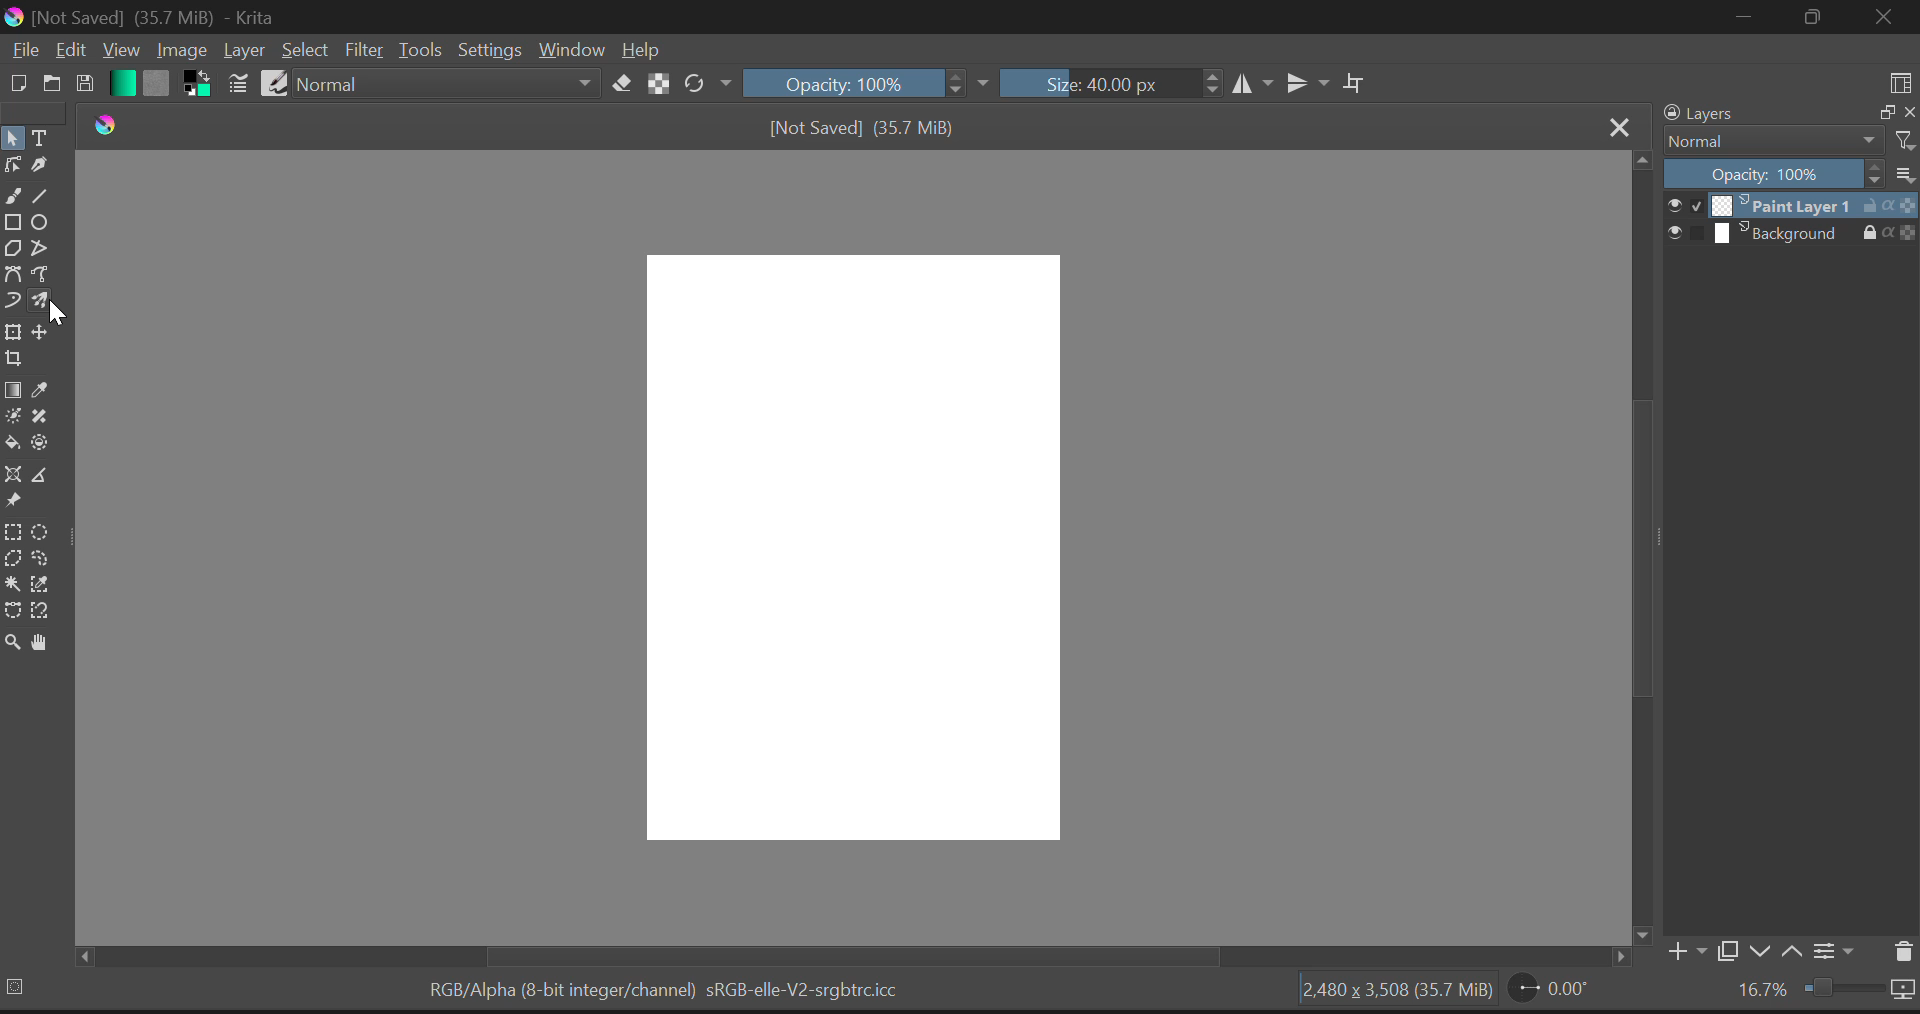  I want to click on Edit, so click(70, 51).